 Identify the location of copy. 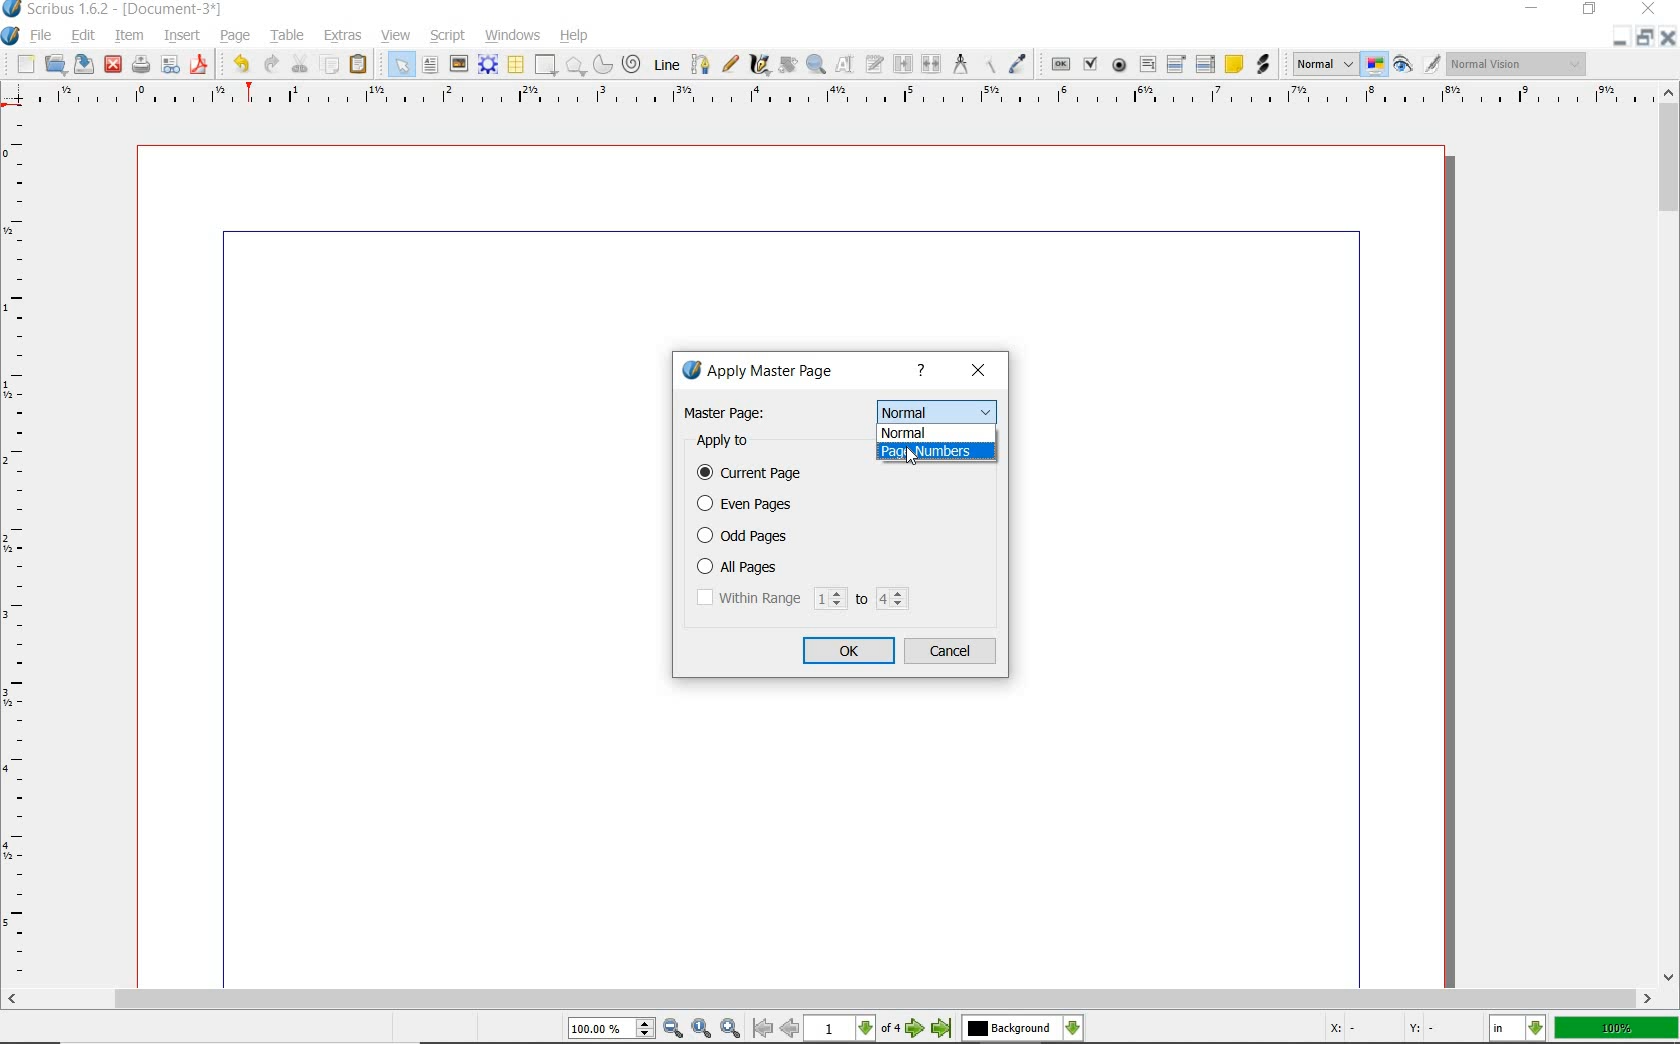
(330, 64).